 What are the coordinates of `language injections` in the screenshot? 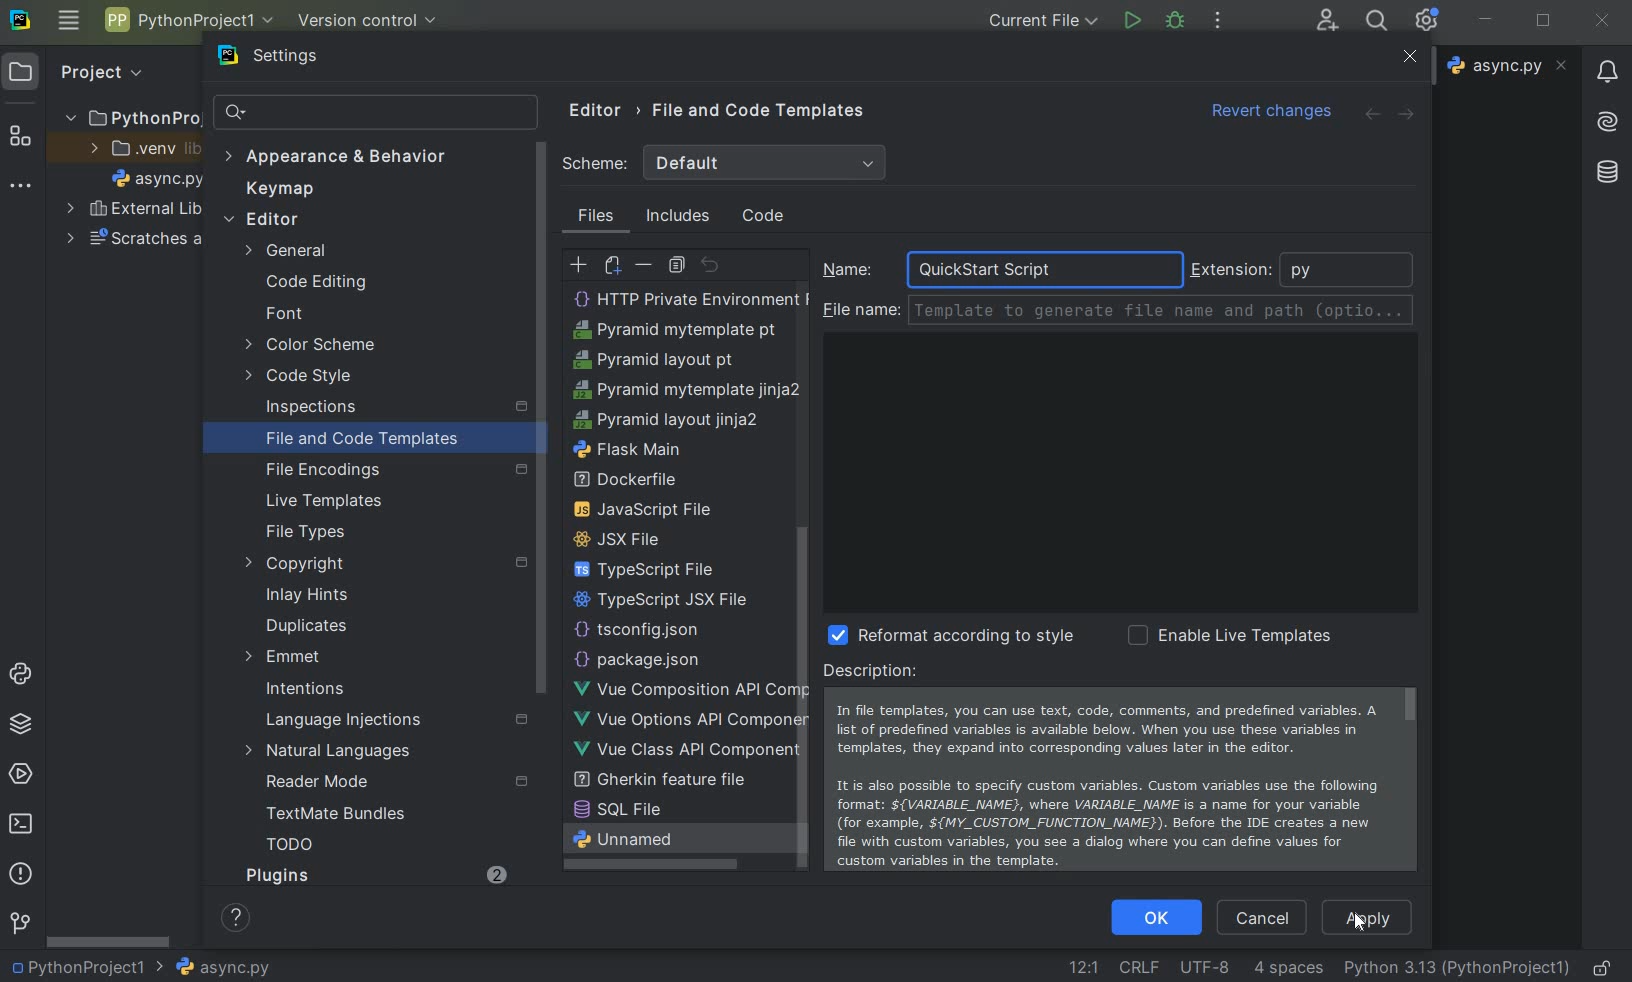 It's located at (389, 720).